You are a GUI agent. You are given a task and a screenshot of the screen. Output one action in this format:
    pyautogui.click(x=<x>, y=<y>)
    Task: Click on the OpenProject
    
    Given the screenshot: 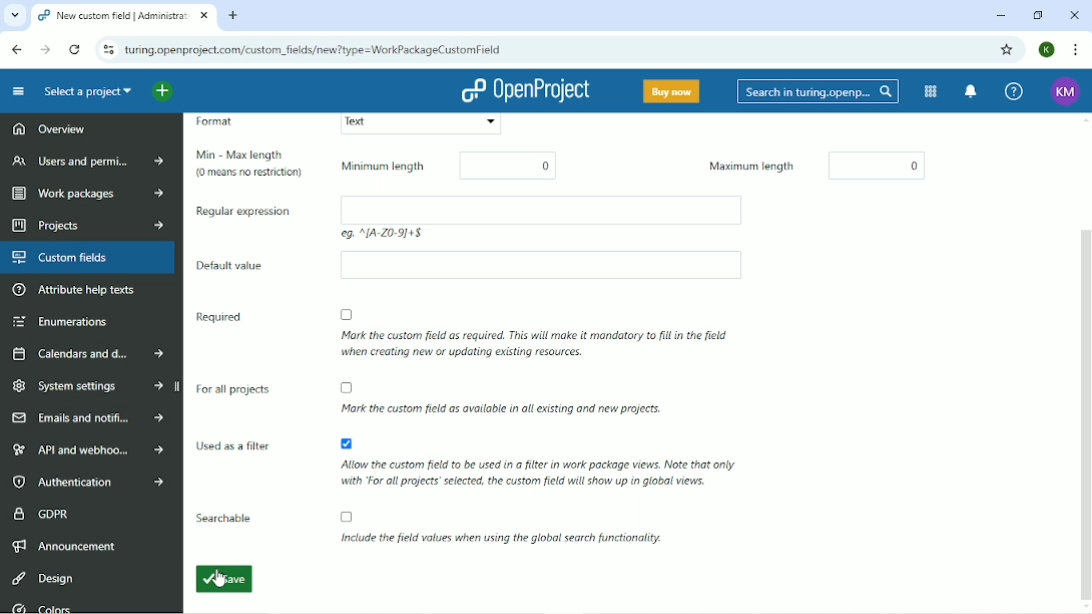 What is the action you would take?
    pyautogui.click(x=530, y=91)
    